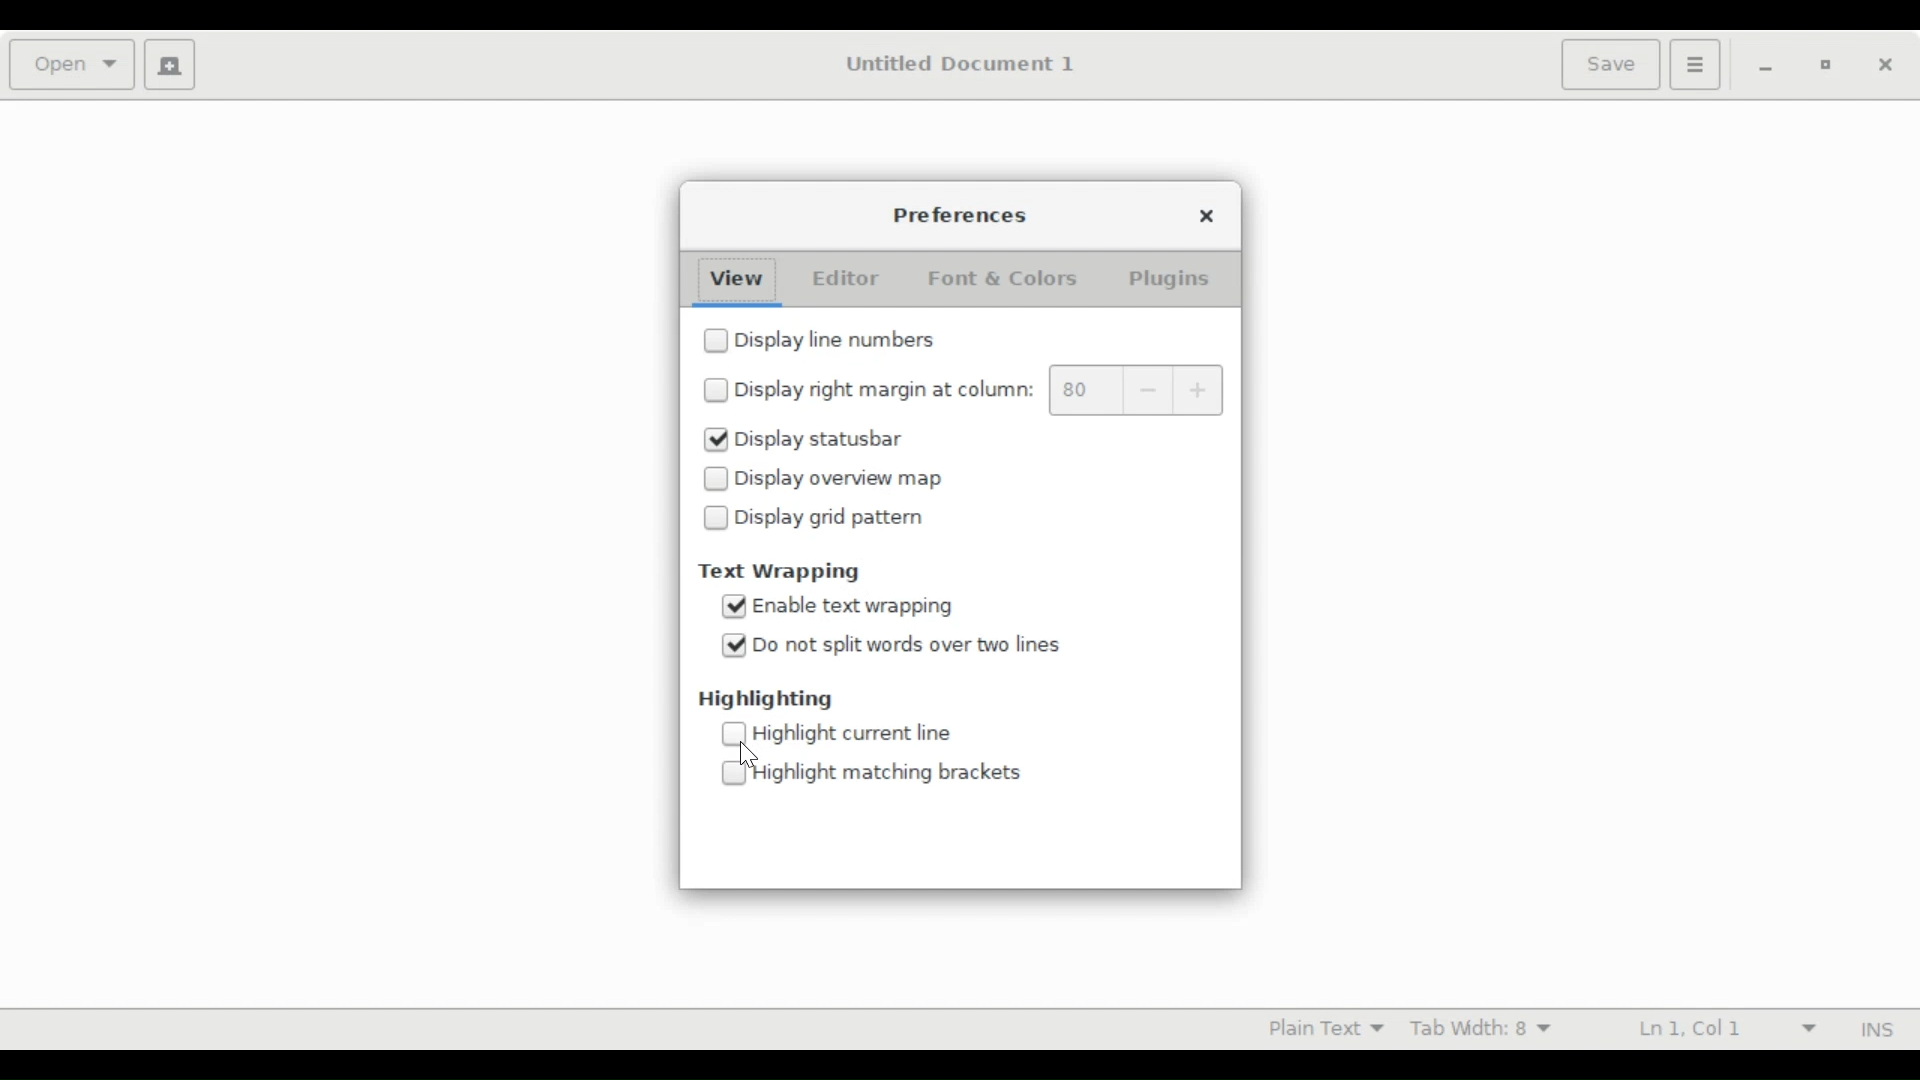 This screenshot has width=1920, height=1080. What do you see at coordinates (1610, 63) in the screenshot?
I see `Save` at bounding box center [1610, 63].